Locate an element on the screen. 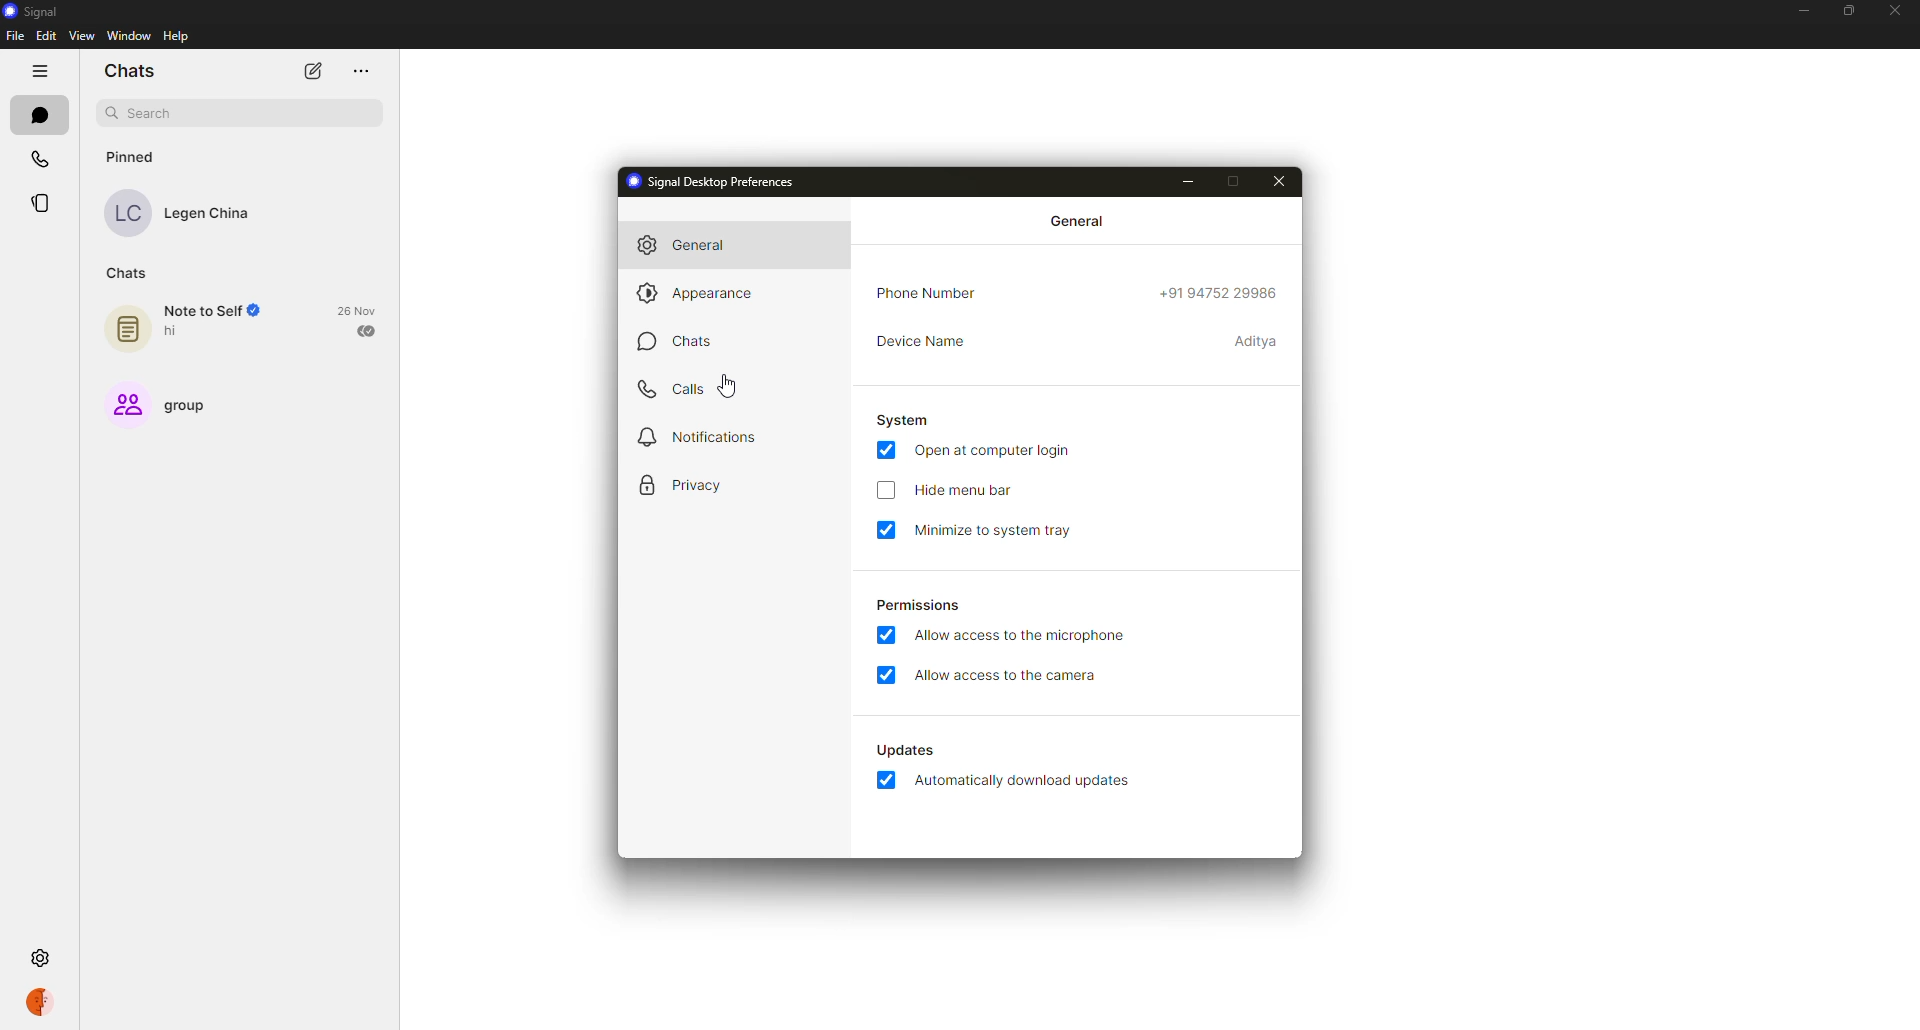 Image resolution: width=1920 pixels, height=1030 pixels. Verified is located at coordinates (261, 312).